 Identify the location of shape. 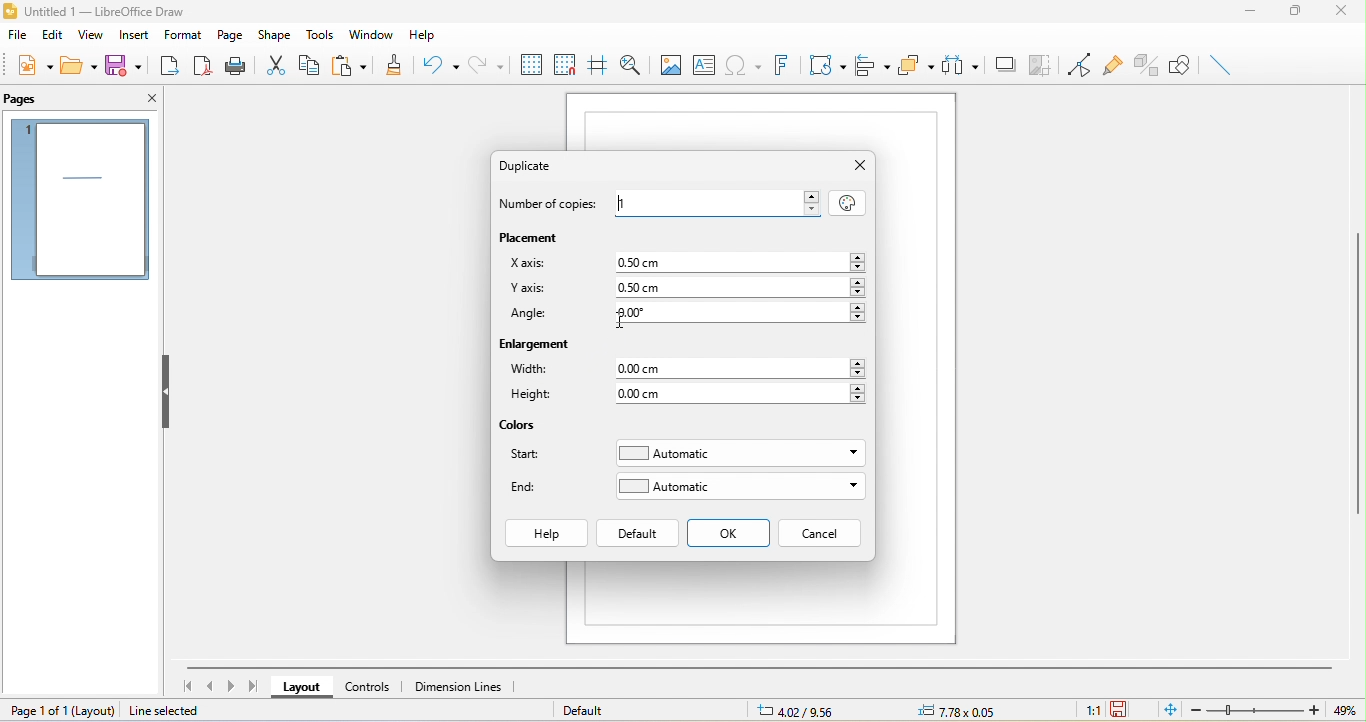
(278, 34).